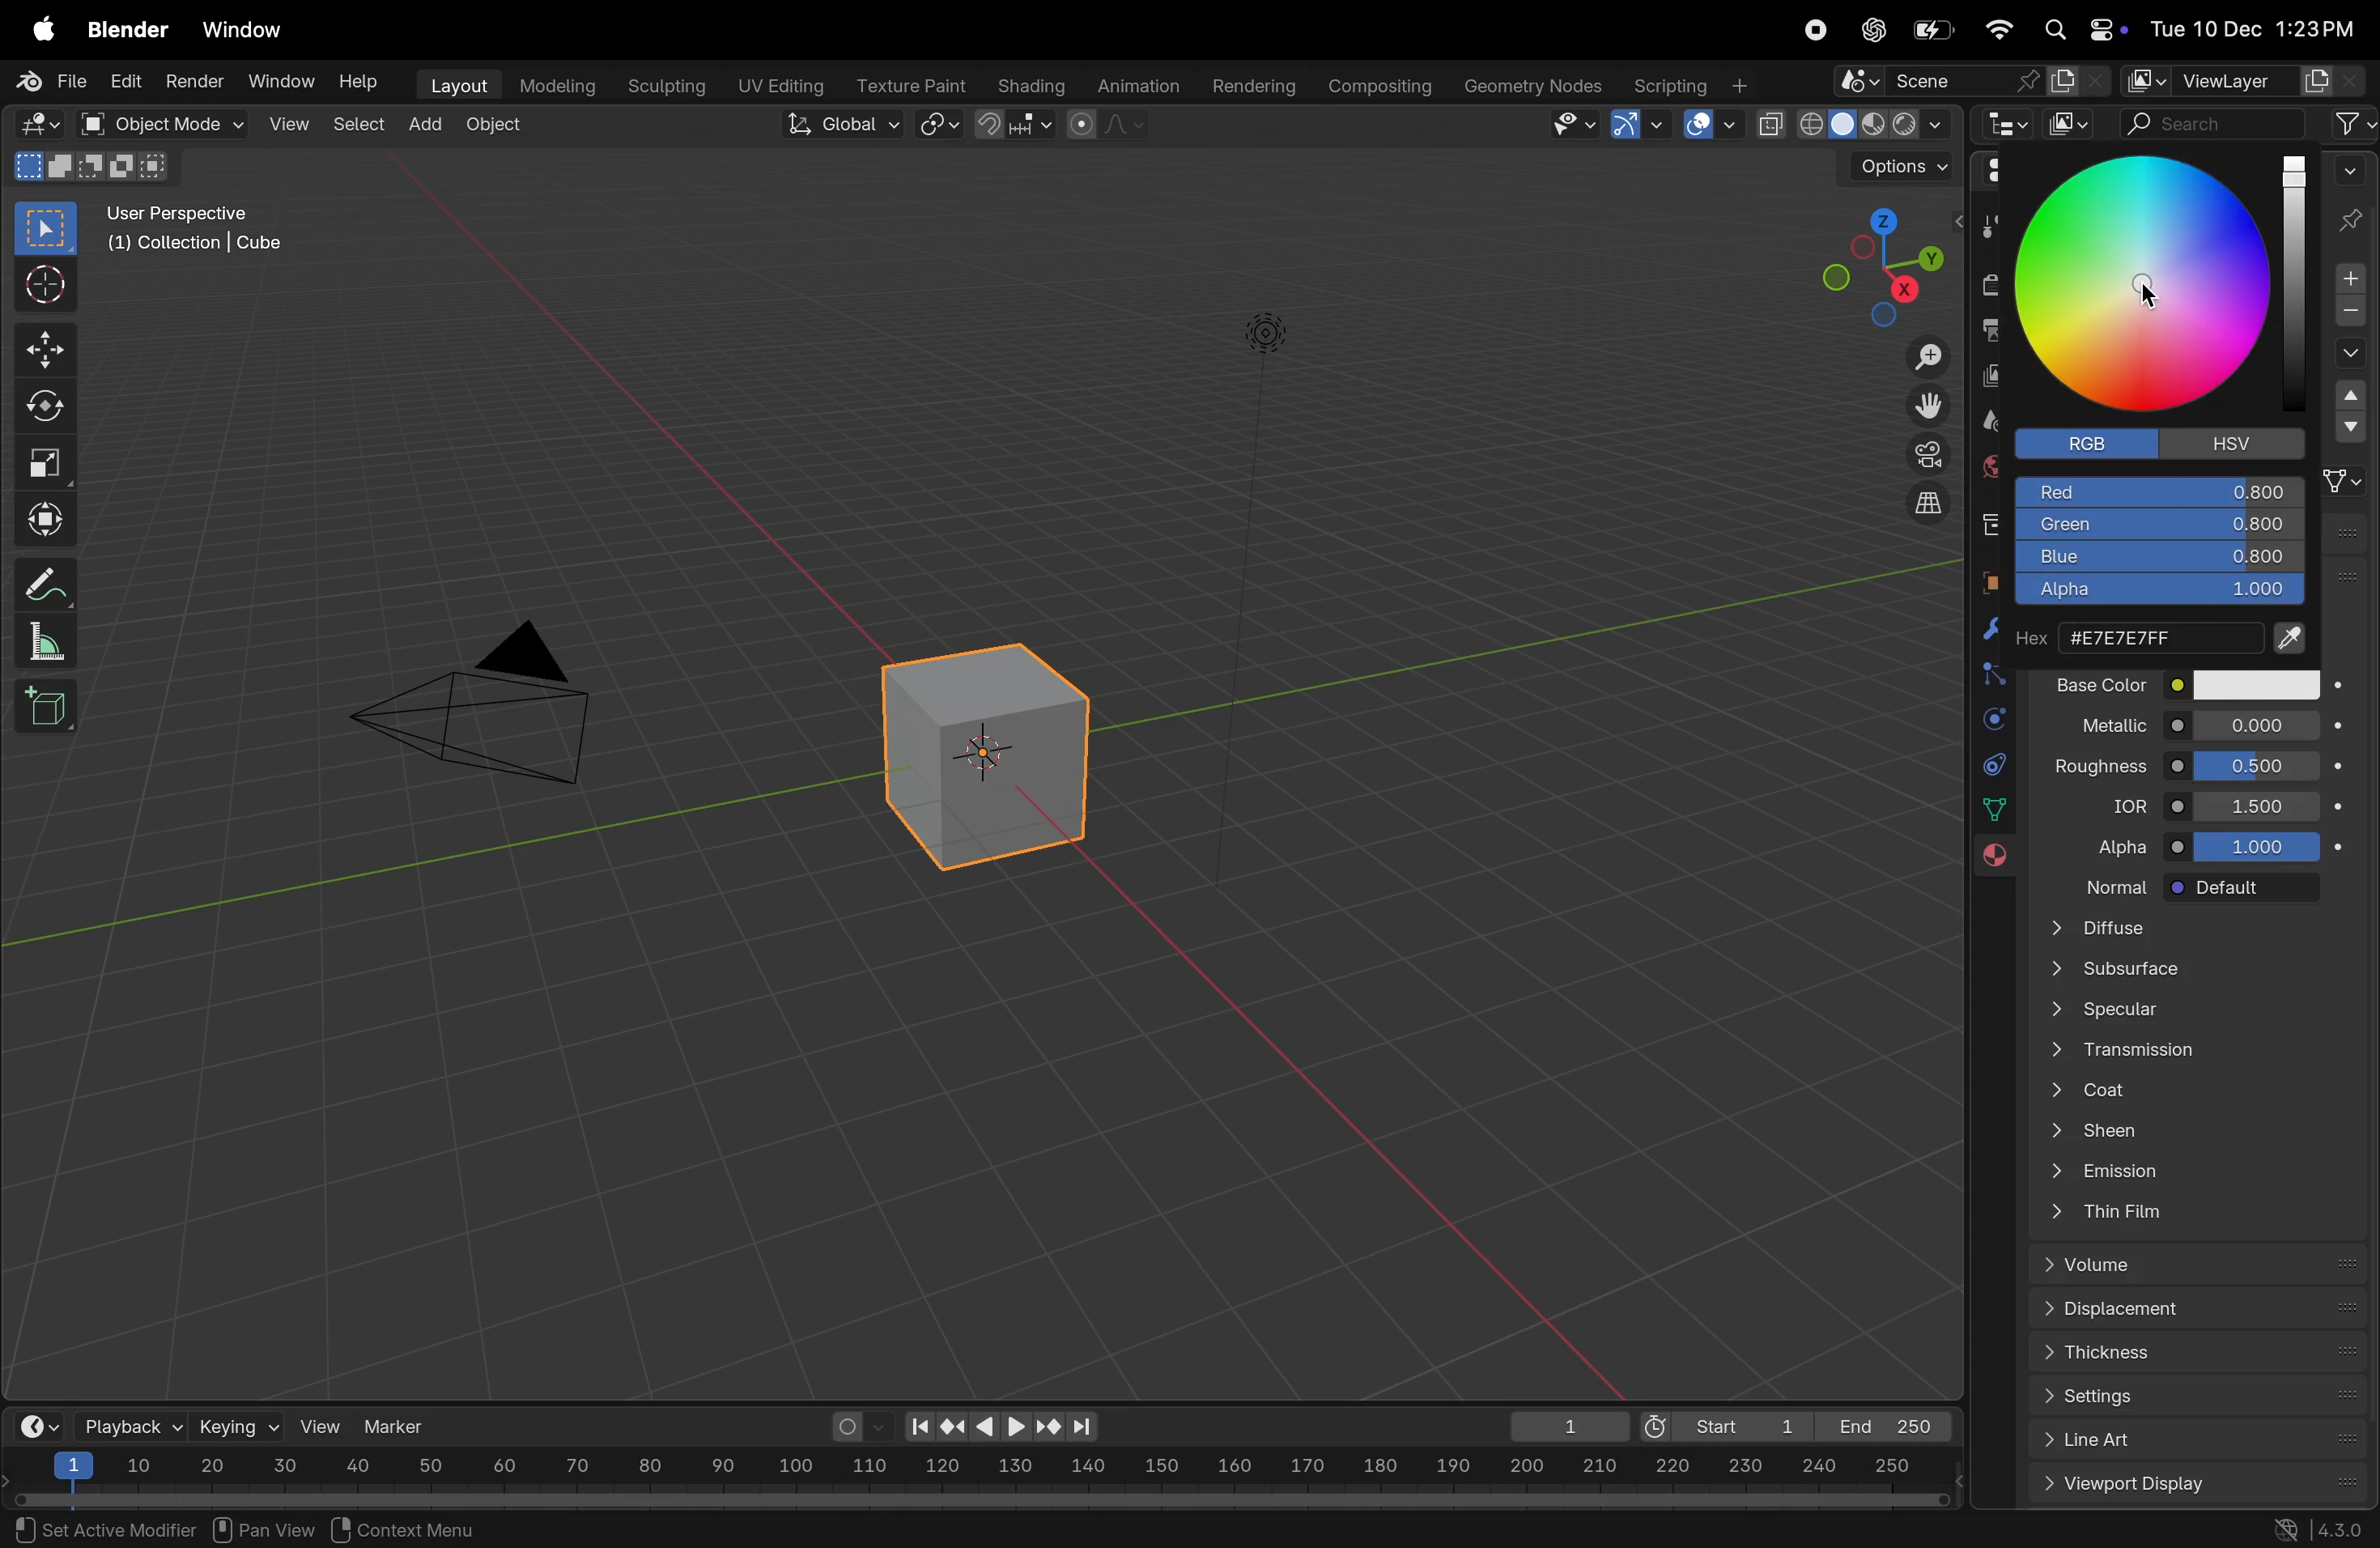 Image resolution: width=2380 pixels, height=1548 pixels. Describe the element at coordinates (207, 228) in the screenshot. I see `user perspective` at that location.